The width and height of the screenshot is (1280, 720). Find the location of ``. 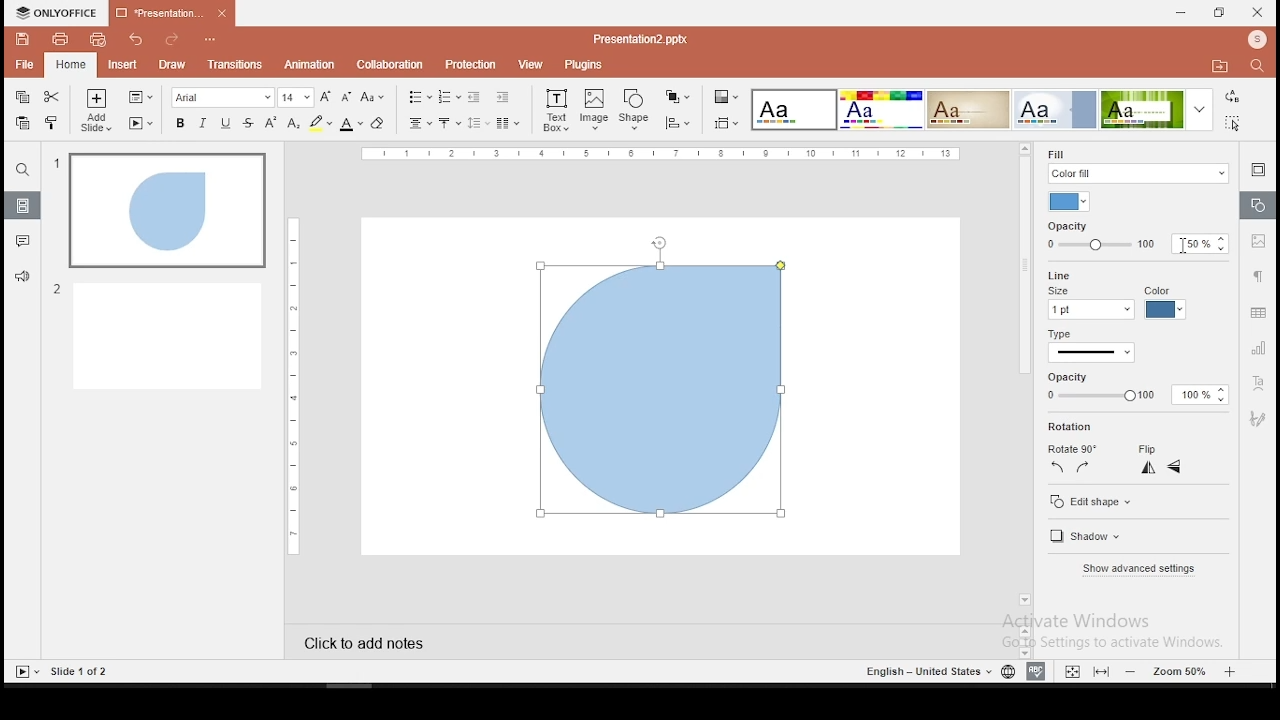

 is located at coordinates (1259, 418).